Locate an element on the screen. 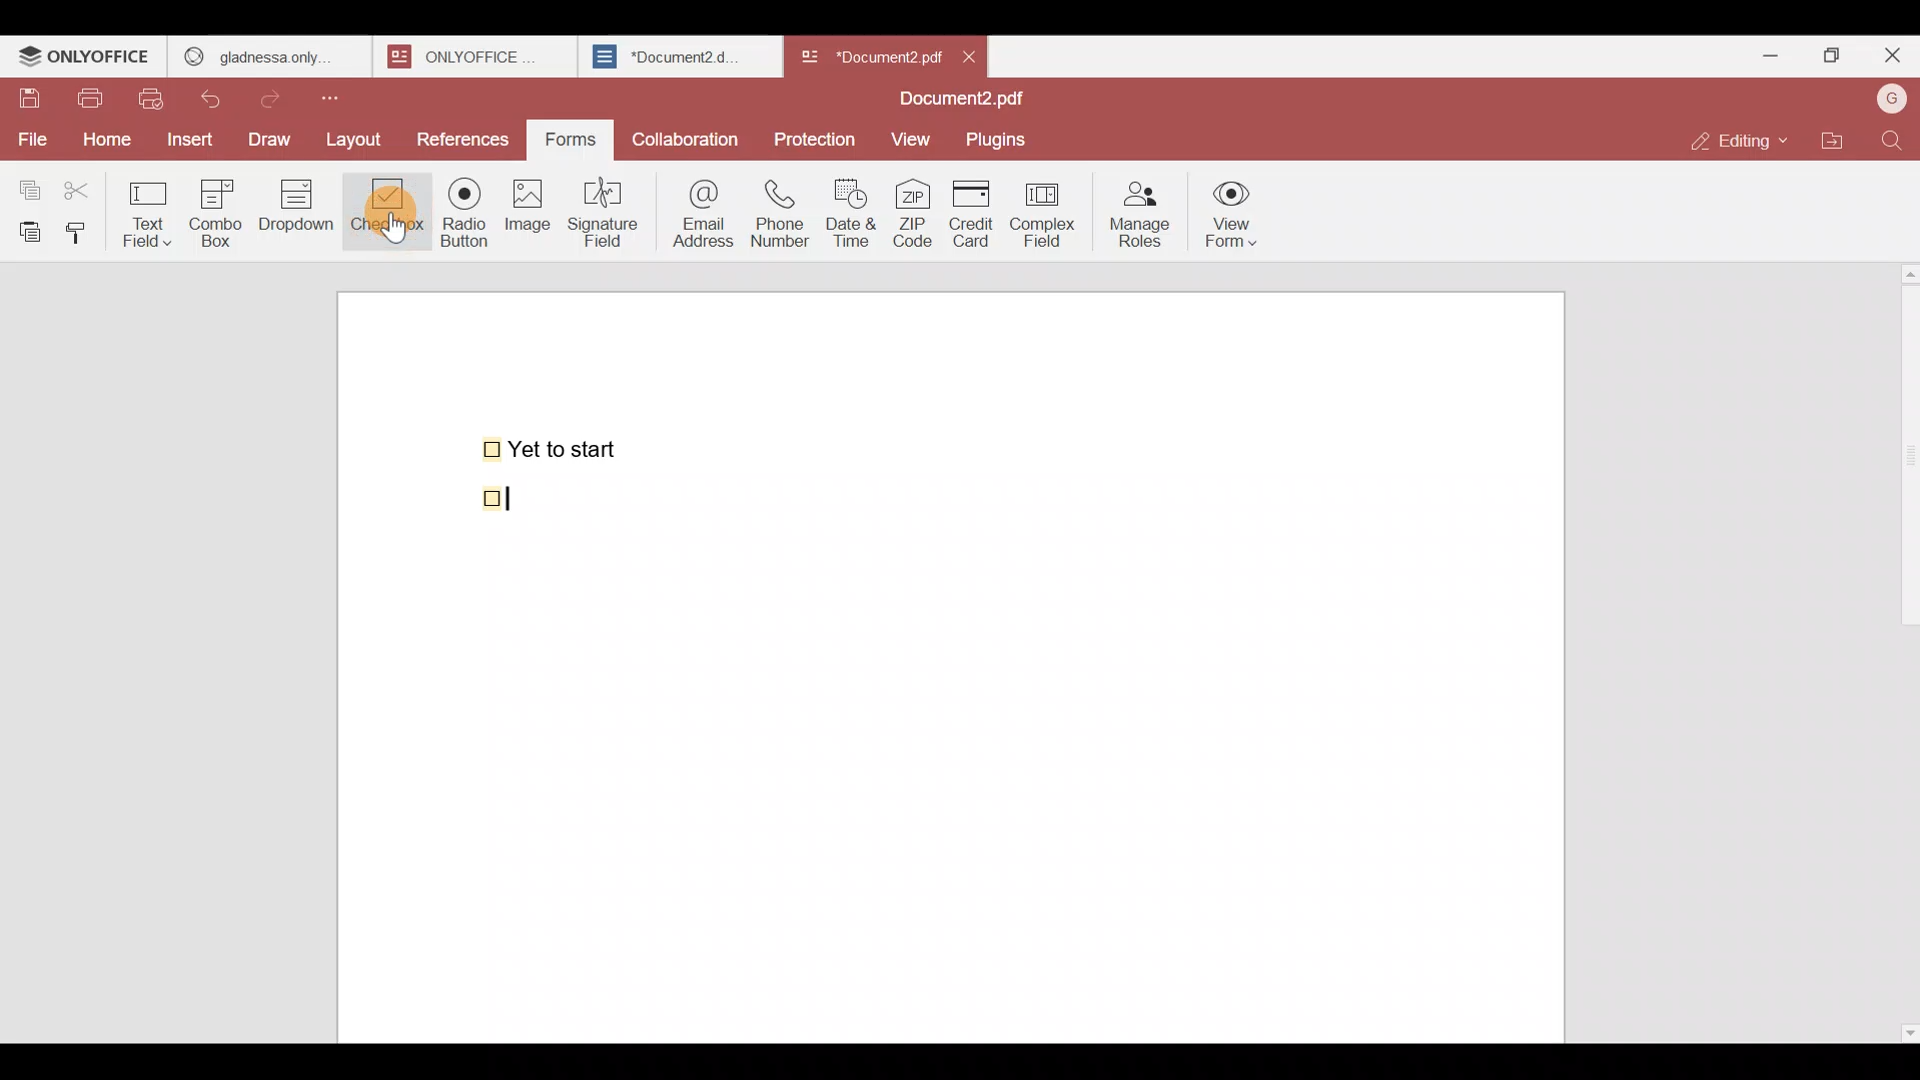 This screenshot has width=1920, height=1080. Undo is located at coordinates (220, 95).